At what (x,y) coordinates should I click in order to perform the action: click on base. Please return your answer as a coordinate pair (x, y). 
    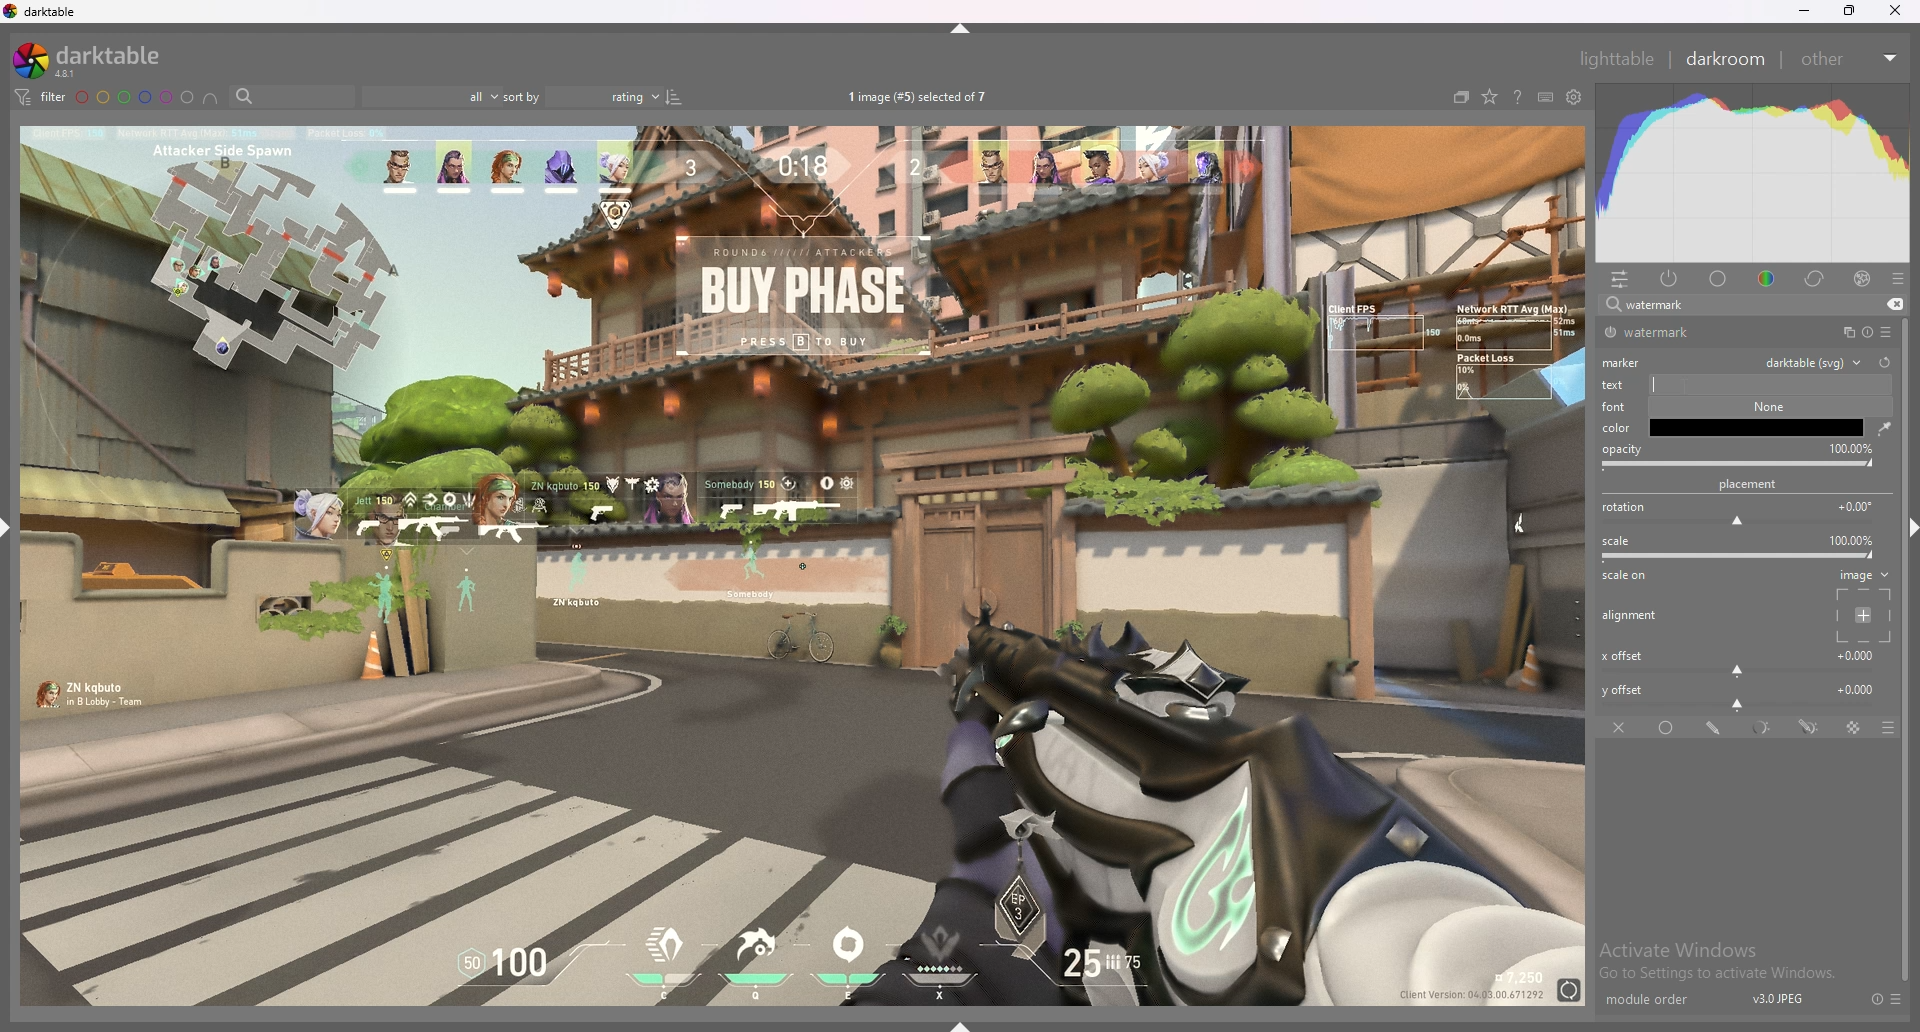
    Looking at the image, I should click on (1719, 279).